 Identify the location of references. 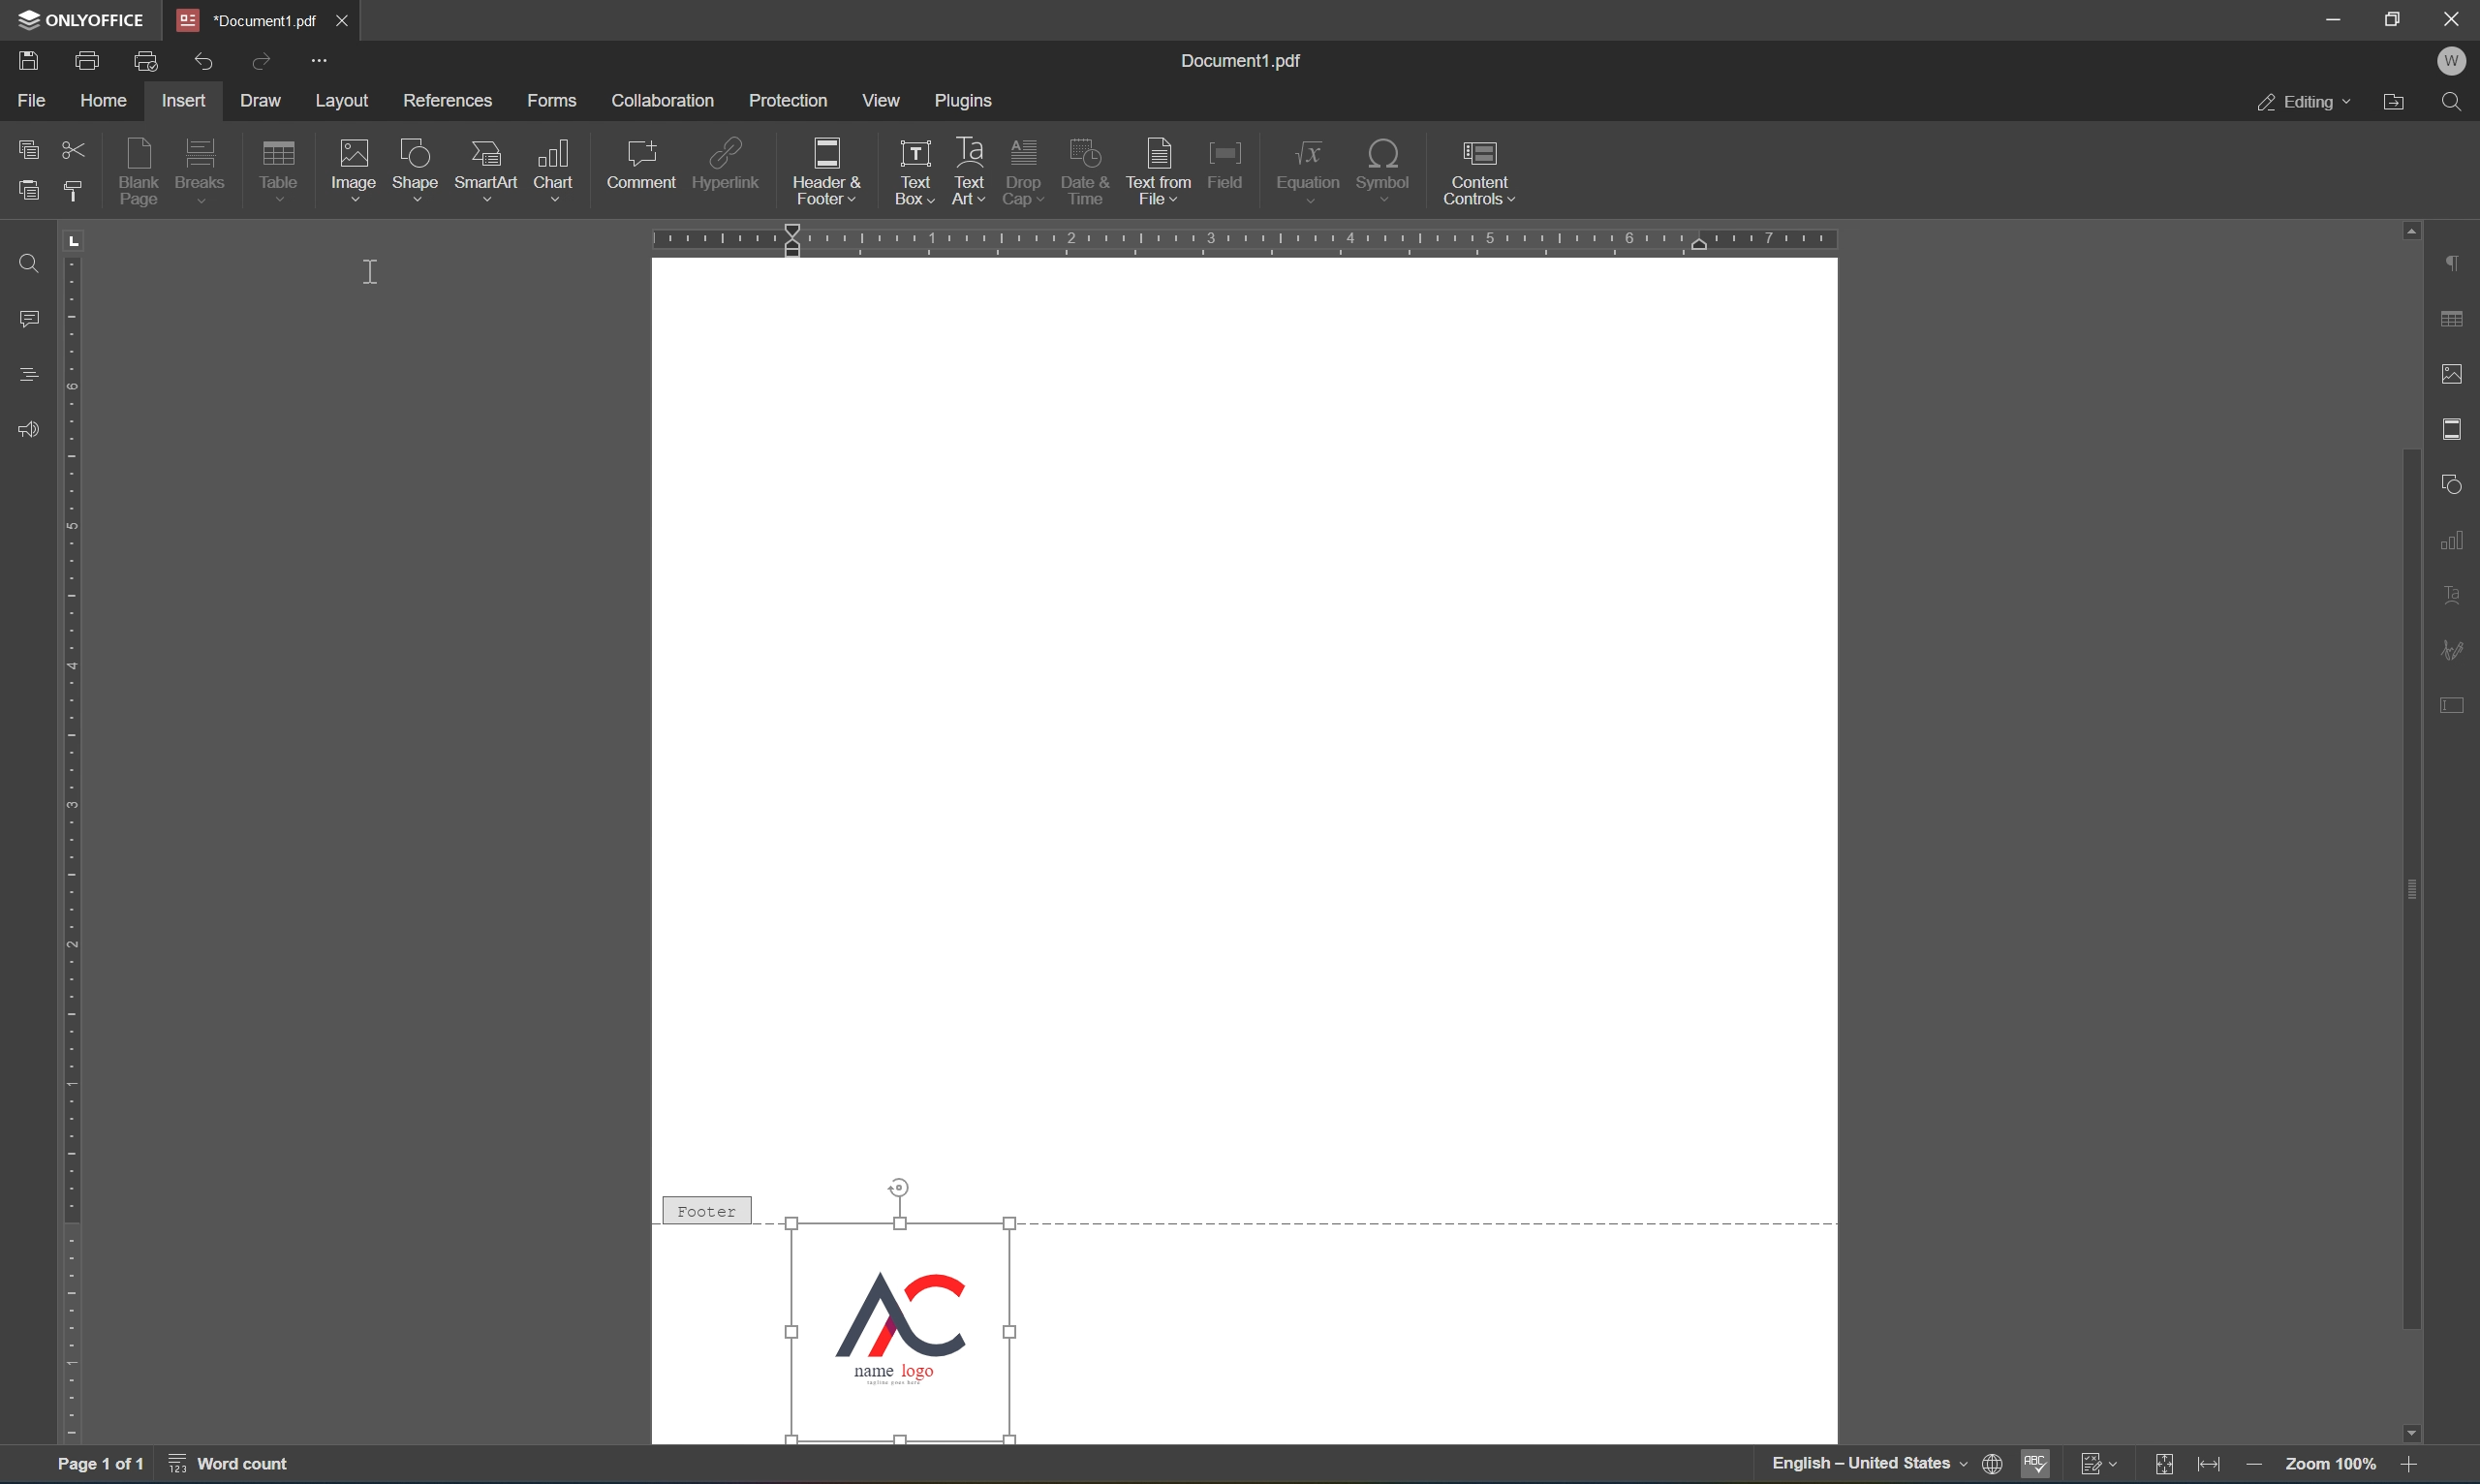
(443, 104).